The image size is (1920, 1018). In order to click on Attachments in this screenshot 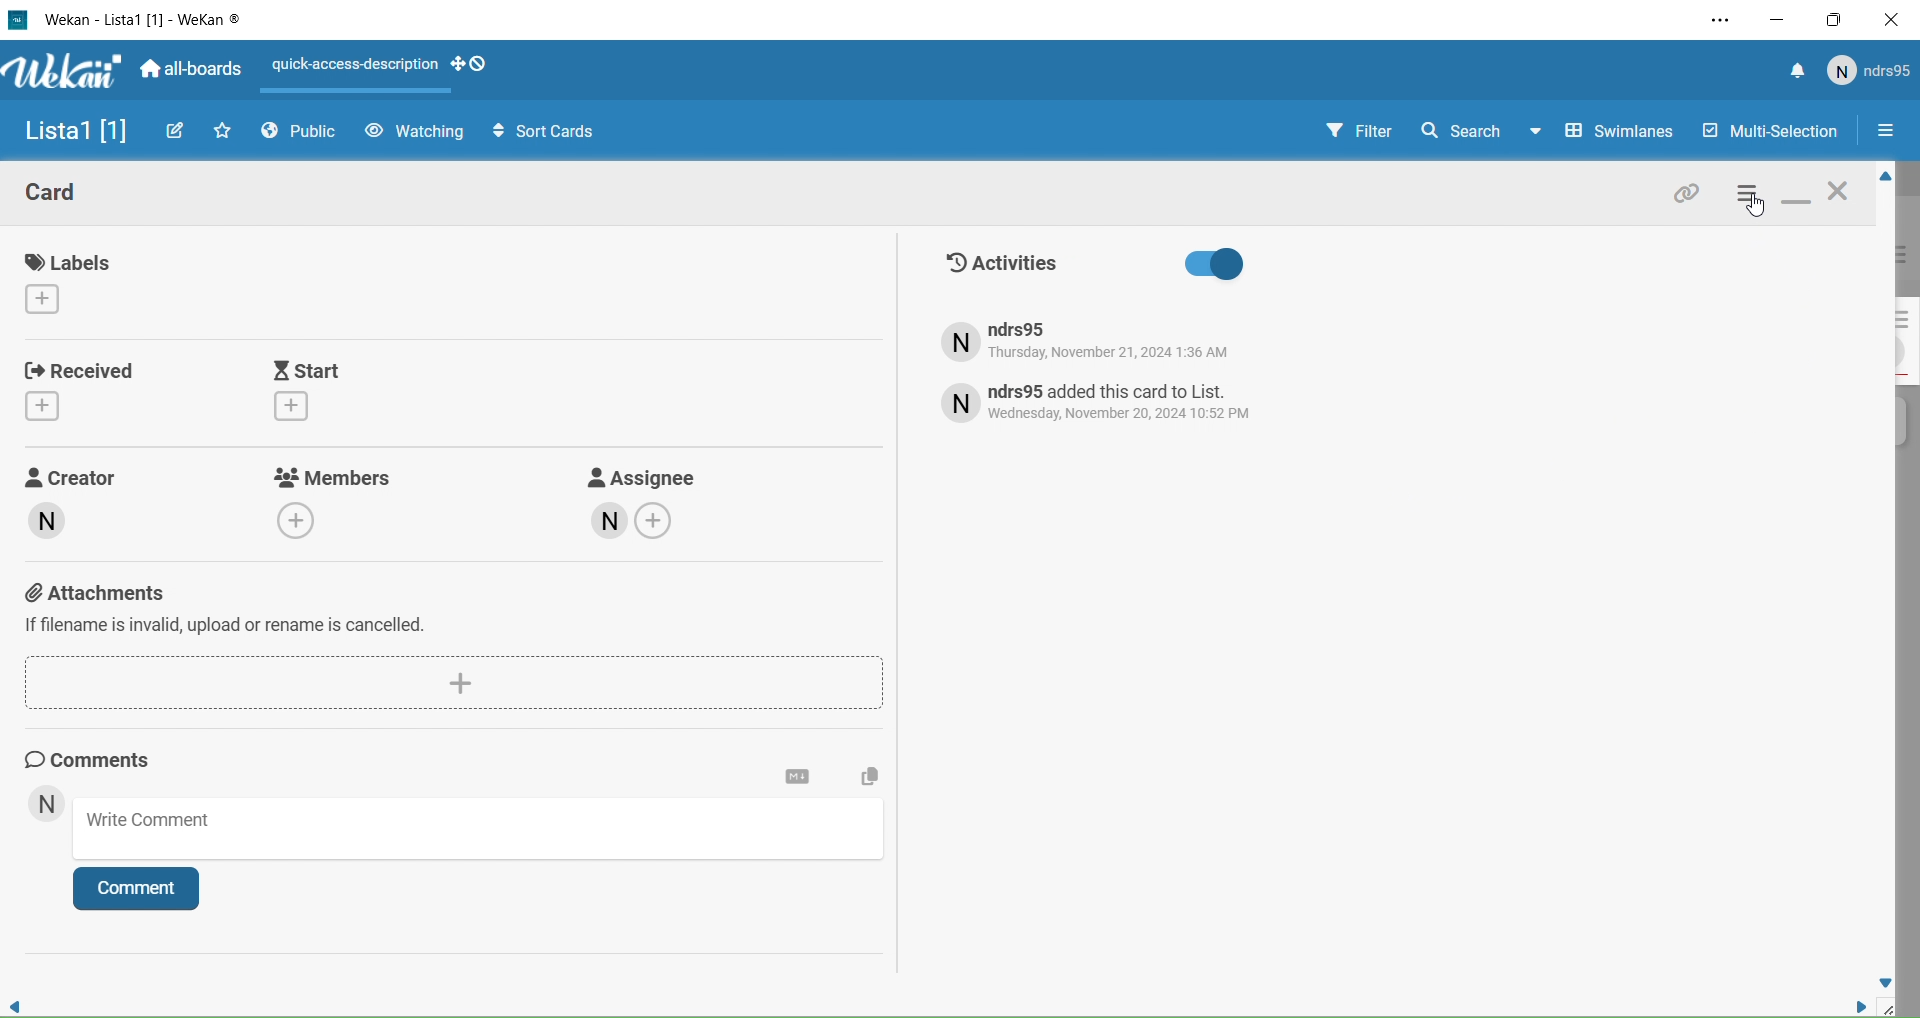, I will do `click(454, 609)`.